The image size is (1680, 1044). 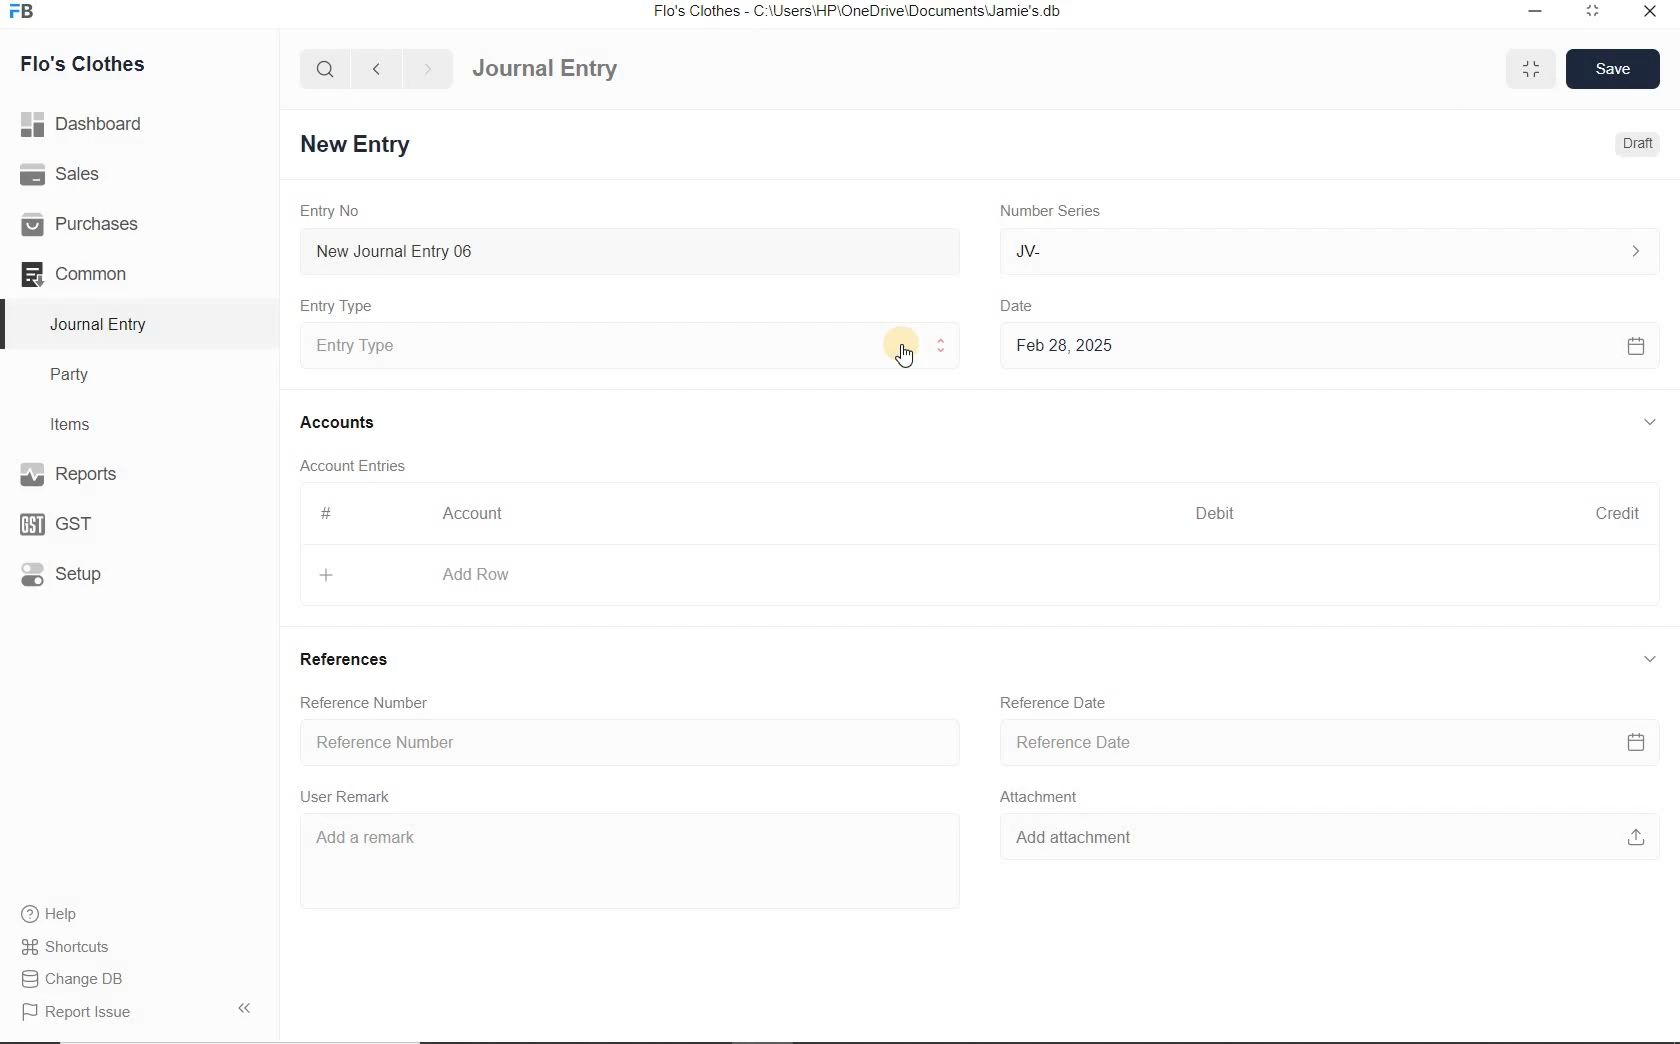 What do you see at coordinates (89, 122) in the screenshot?
I see `Dashboard` at bounding box center [89, 122].